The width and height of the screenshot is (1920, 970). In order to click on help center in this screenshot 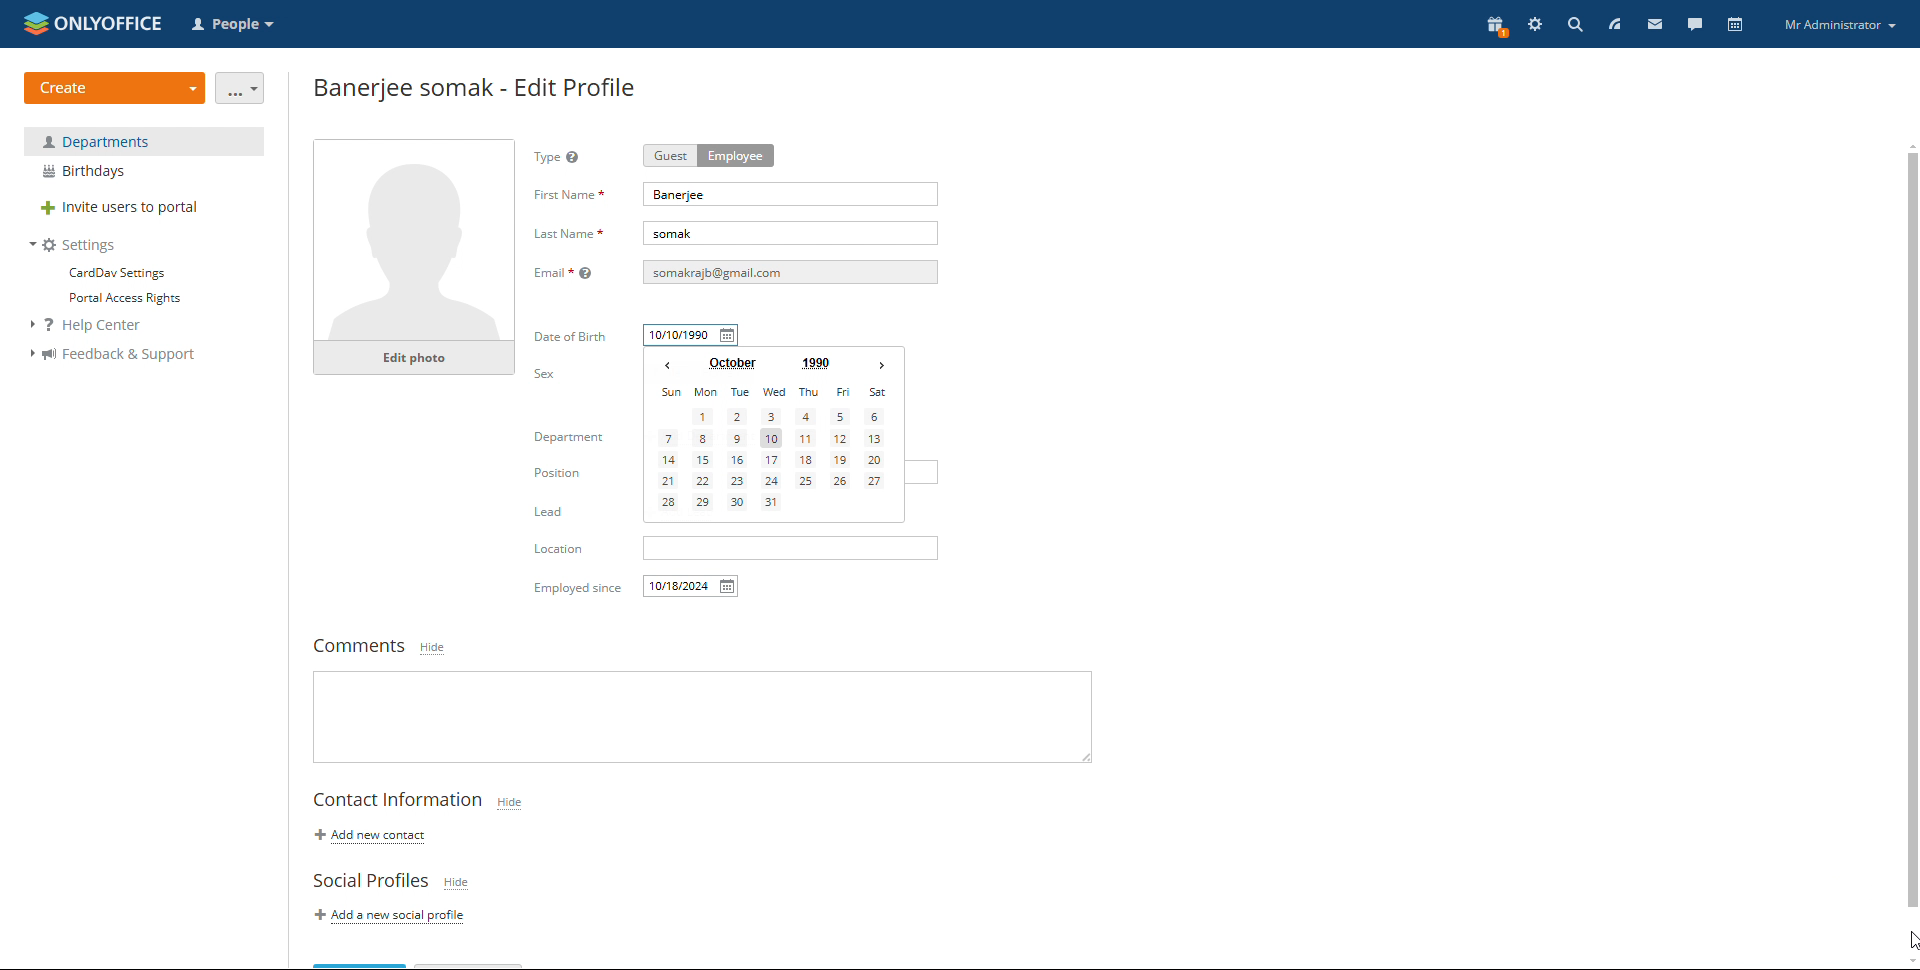, I will do `click(97, 326)`.